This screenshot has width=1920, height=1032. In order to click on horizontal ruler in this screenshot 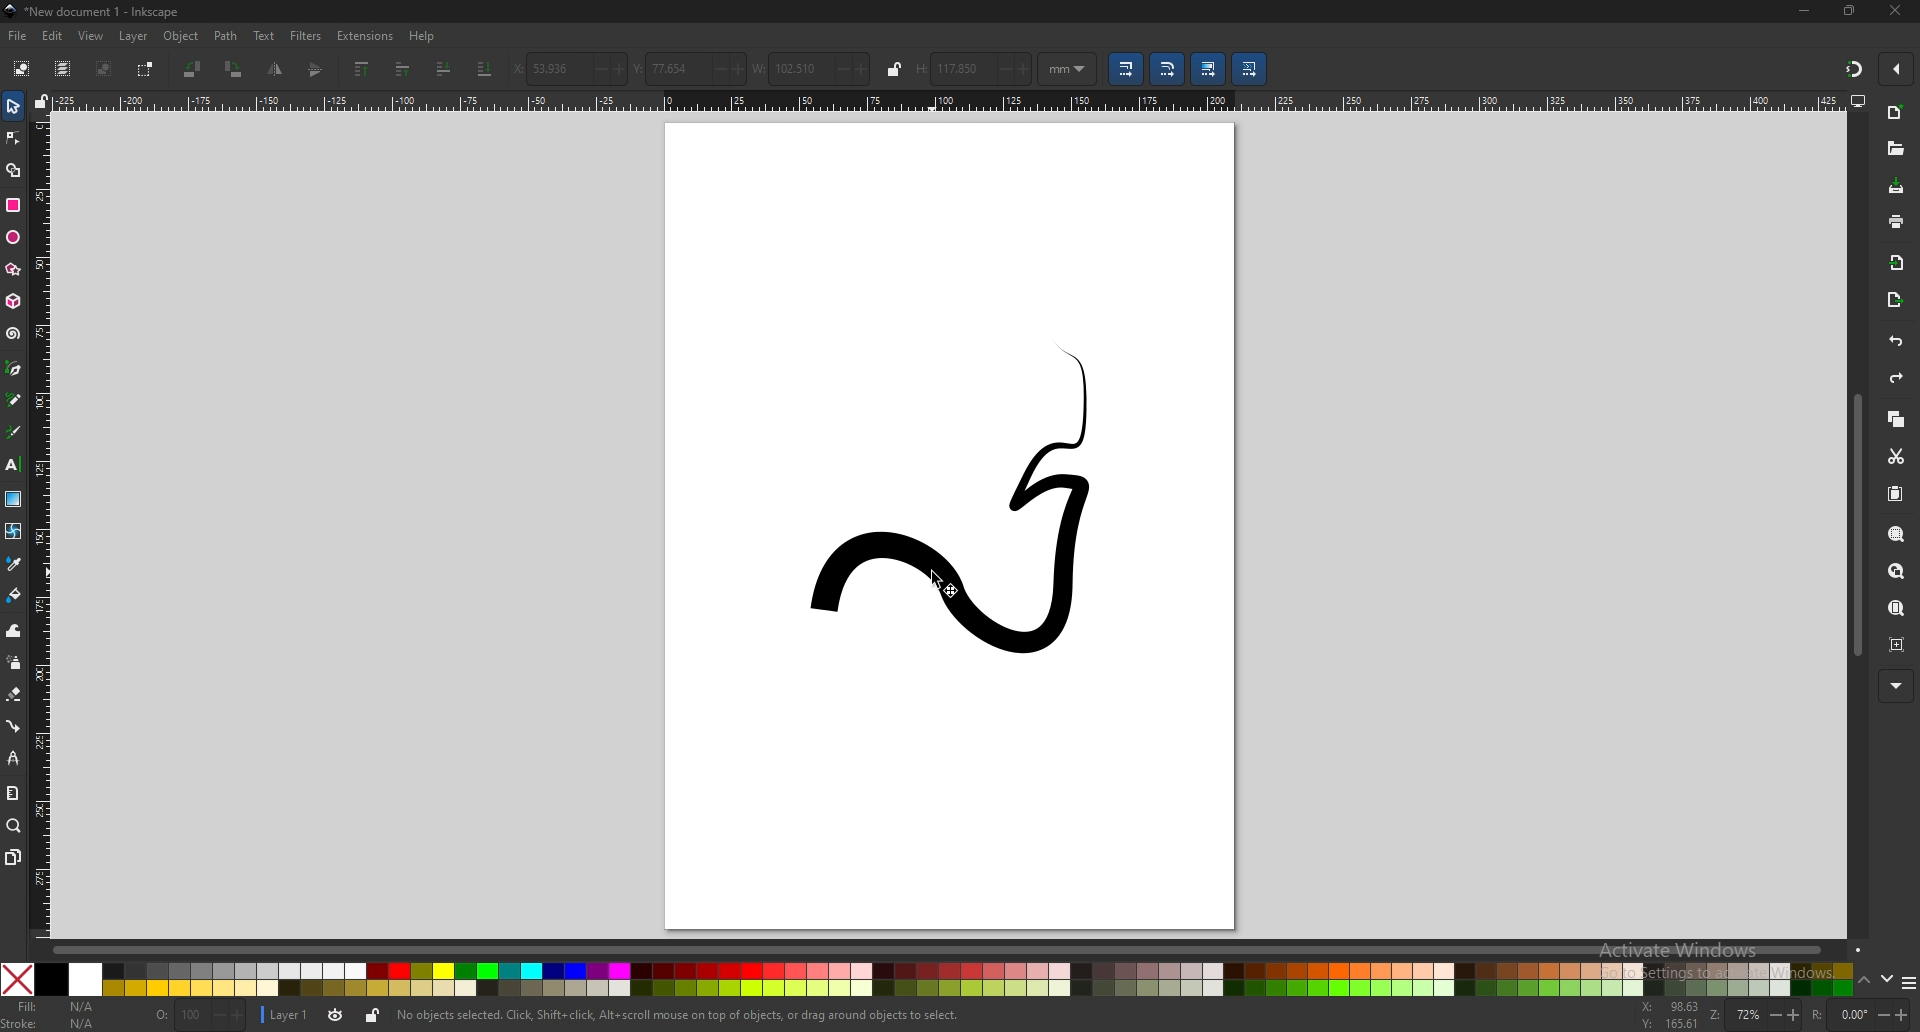, I will do `click(952, 101)`.